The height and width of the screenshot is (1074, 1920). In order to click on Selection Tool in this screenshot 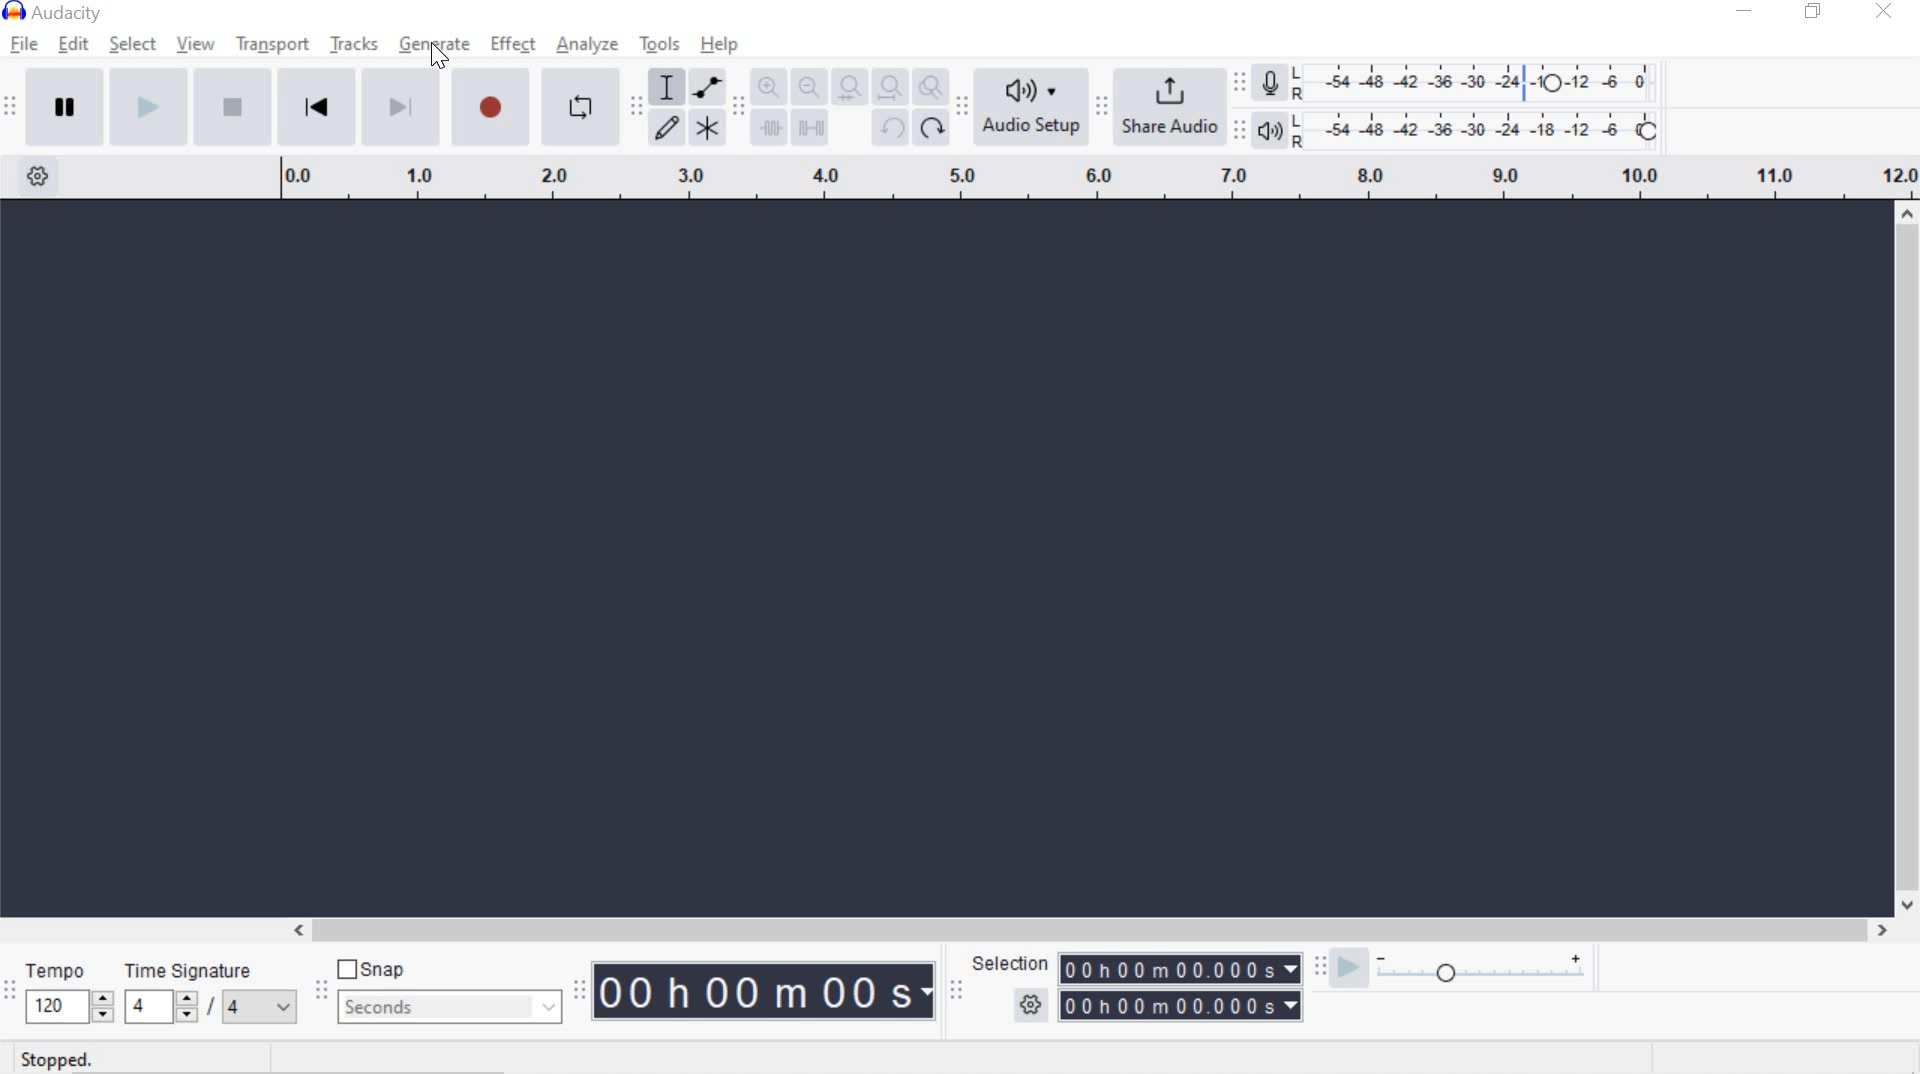, I will do `click(665, 87)`.